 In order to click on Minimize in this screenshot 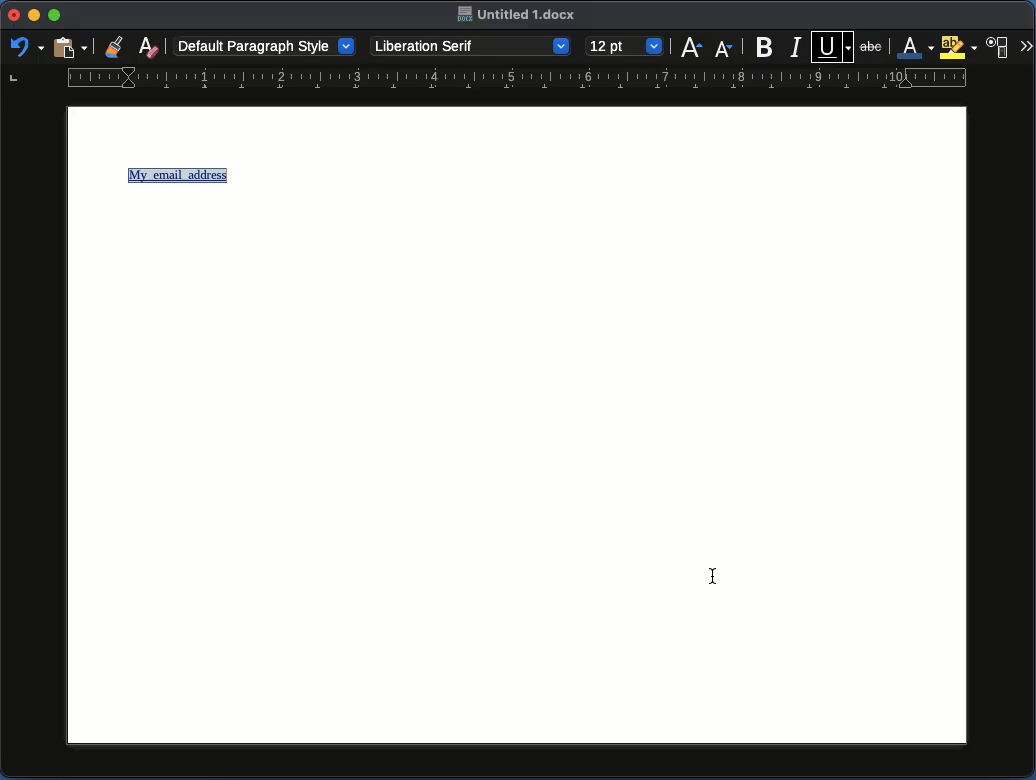, I will do `click(34, 16)`.